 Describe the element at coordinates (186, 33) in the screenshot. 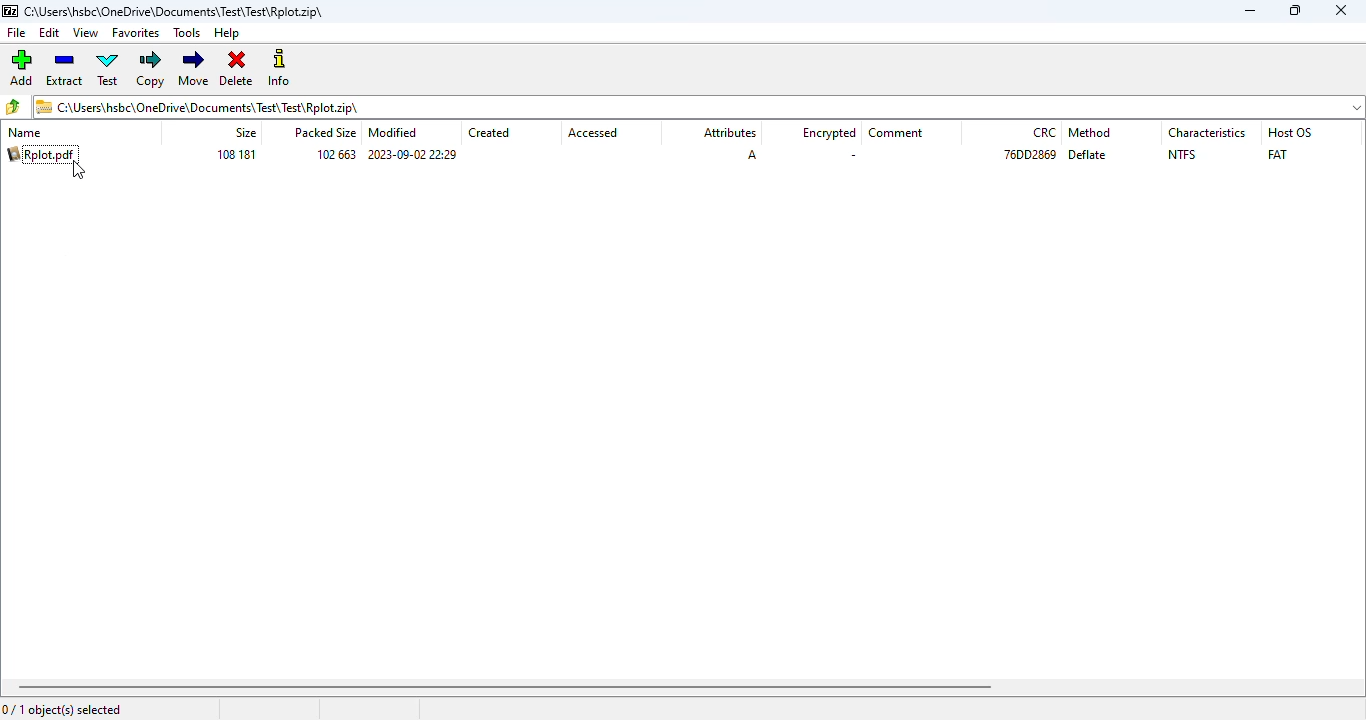

I see `tools` at that location.